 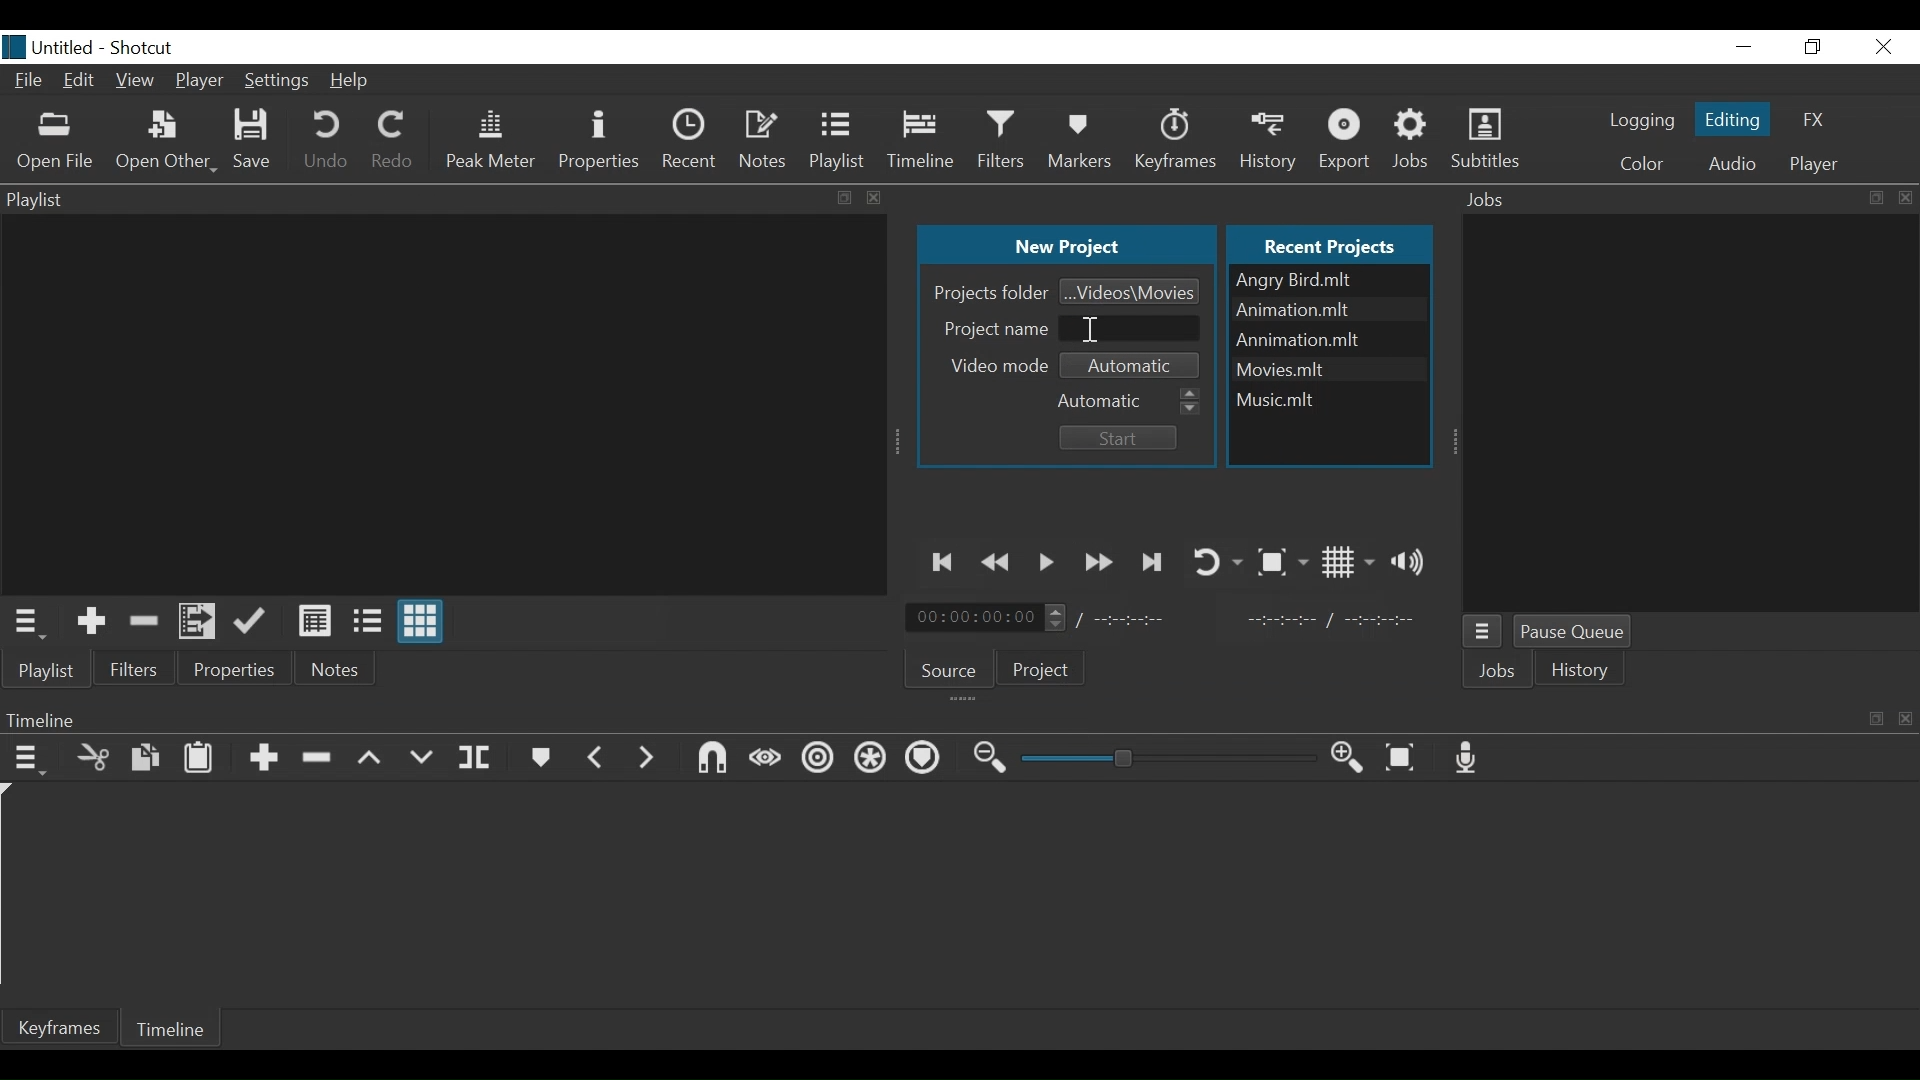 I want to click on Next Marker, so click(x=647, y=756).